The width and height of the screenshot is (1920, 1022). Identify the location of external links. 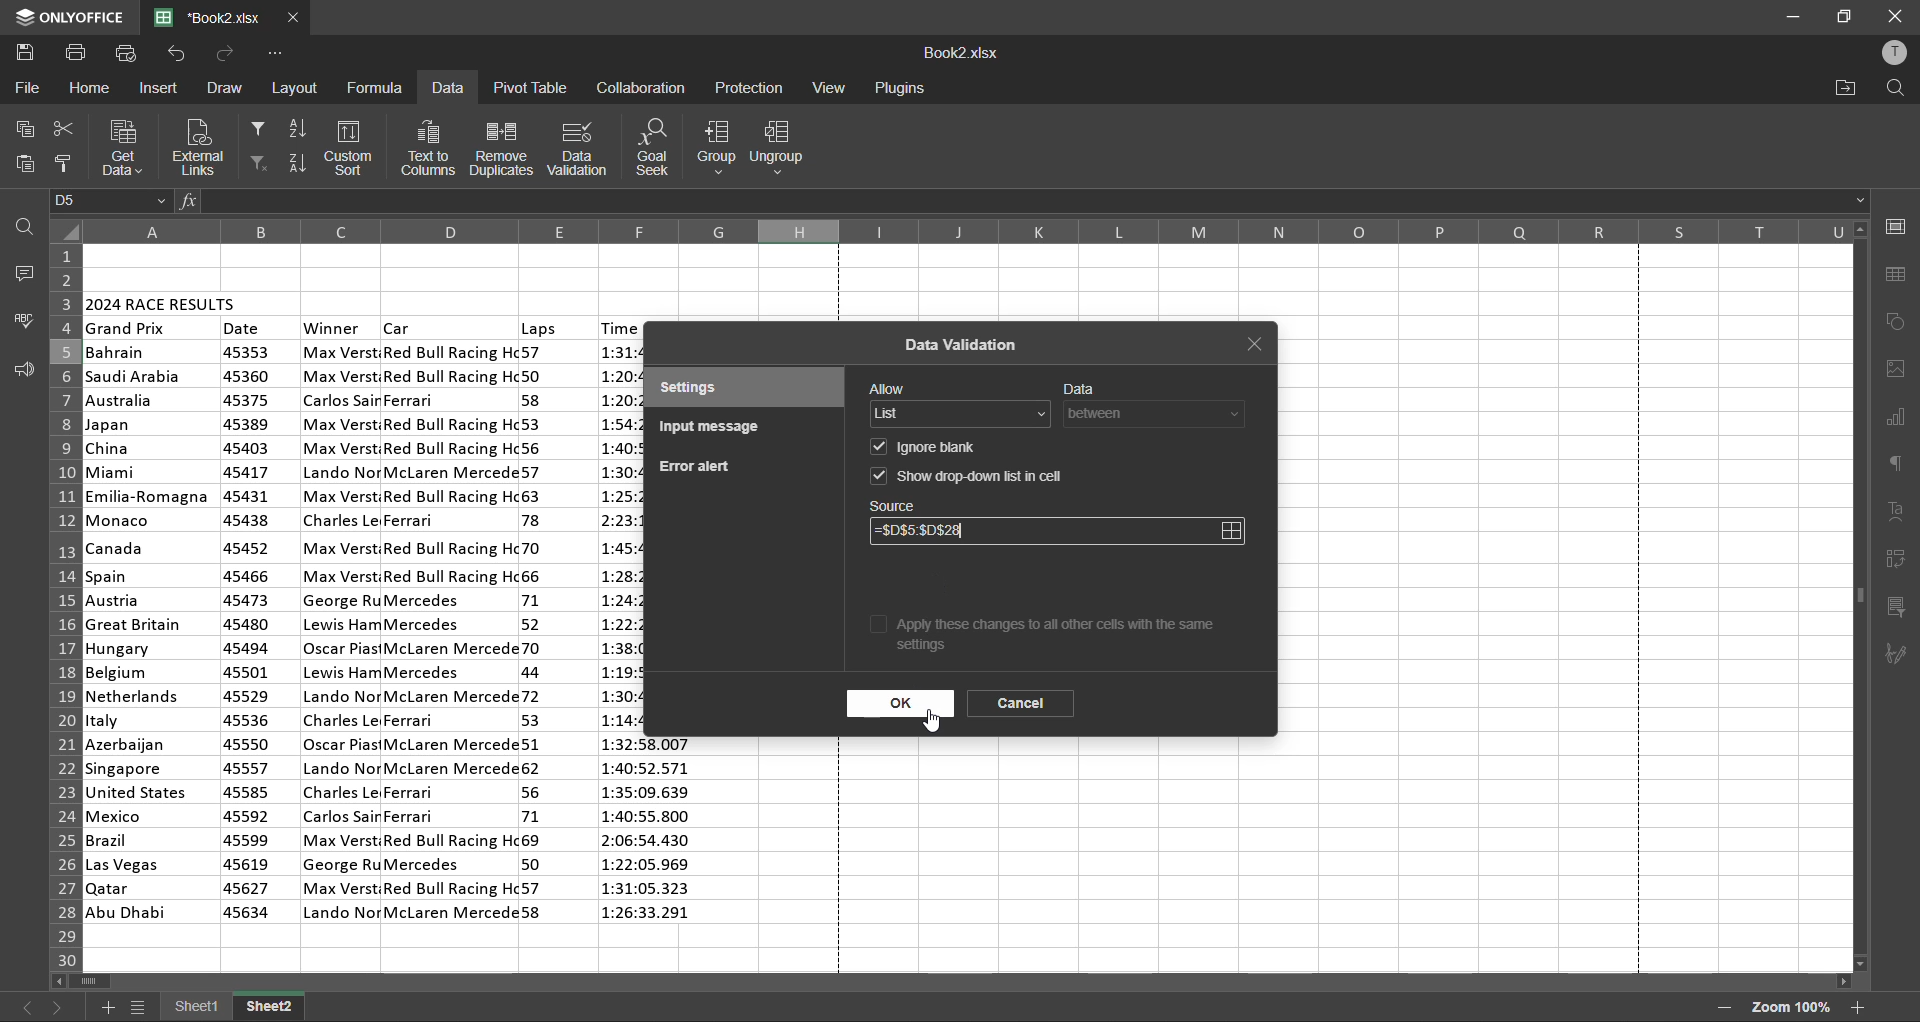
(203, 146).